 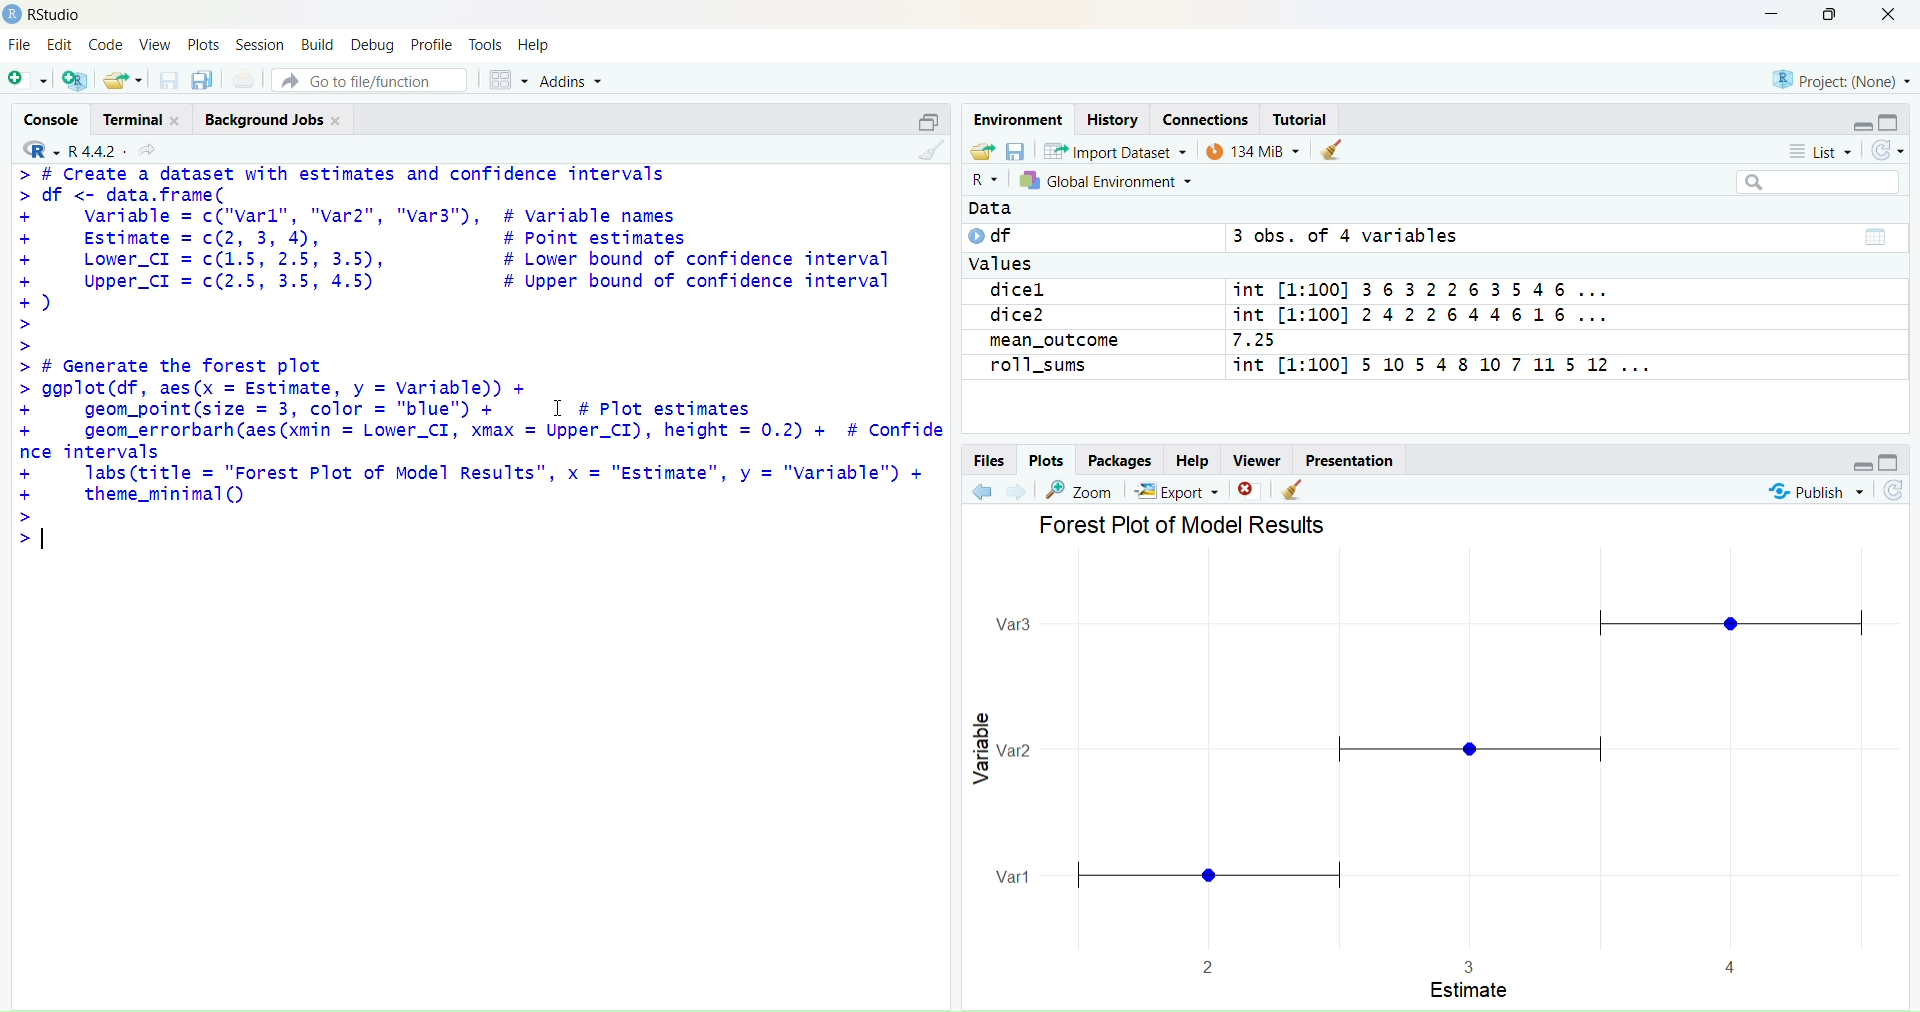 What do you see at coordinates (979, 749) in the screenshot?
I see `Variable` at bounding box center [979, 749].